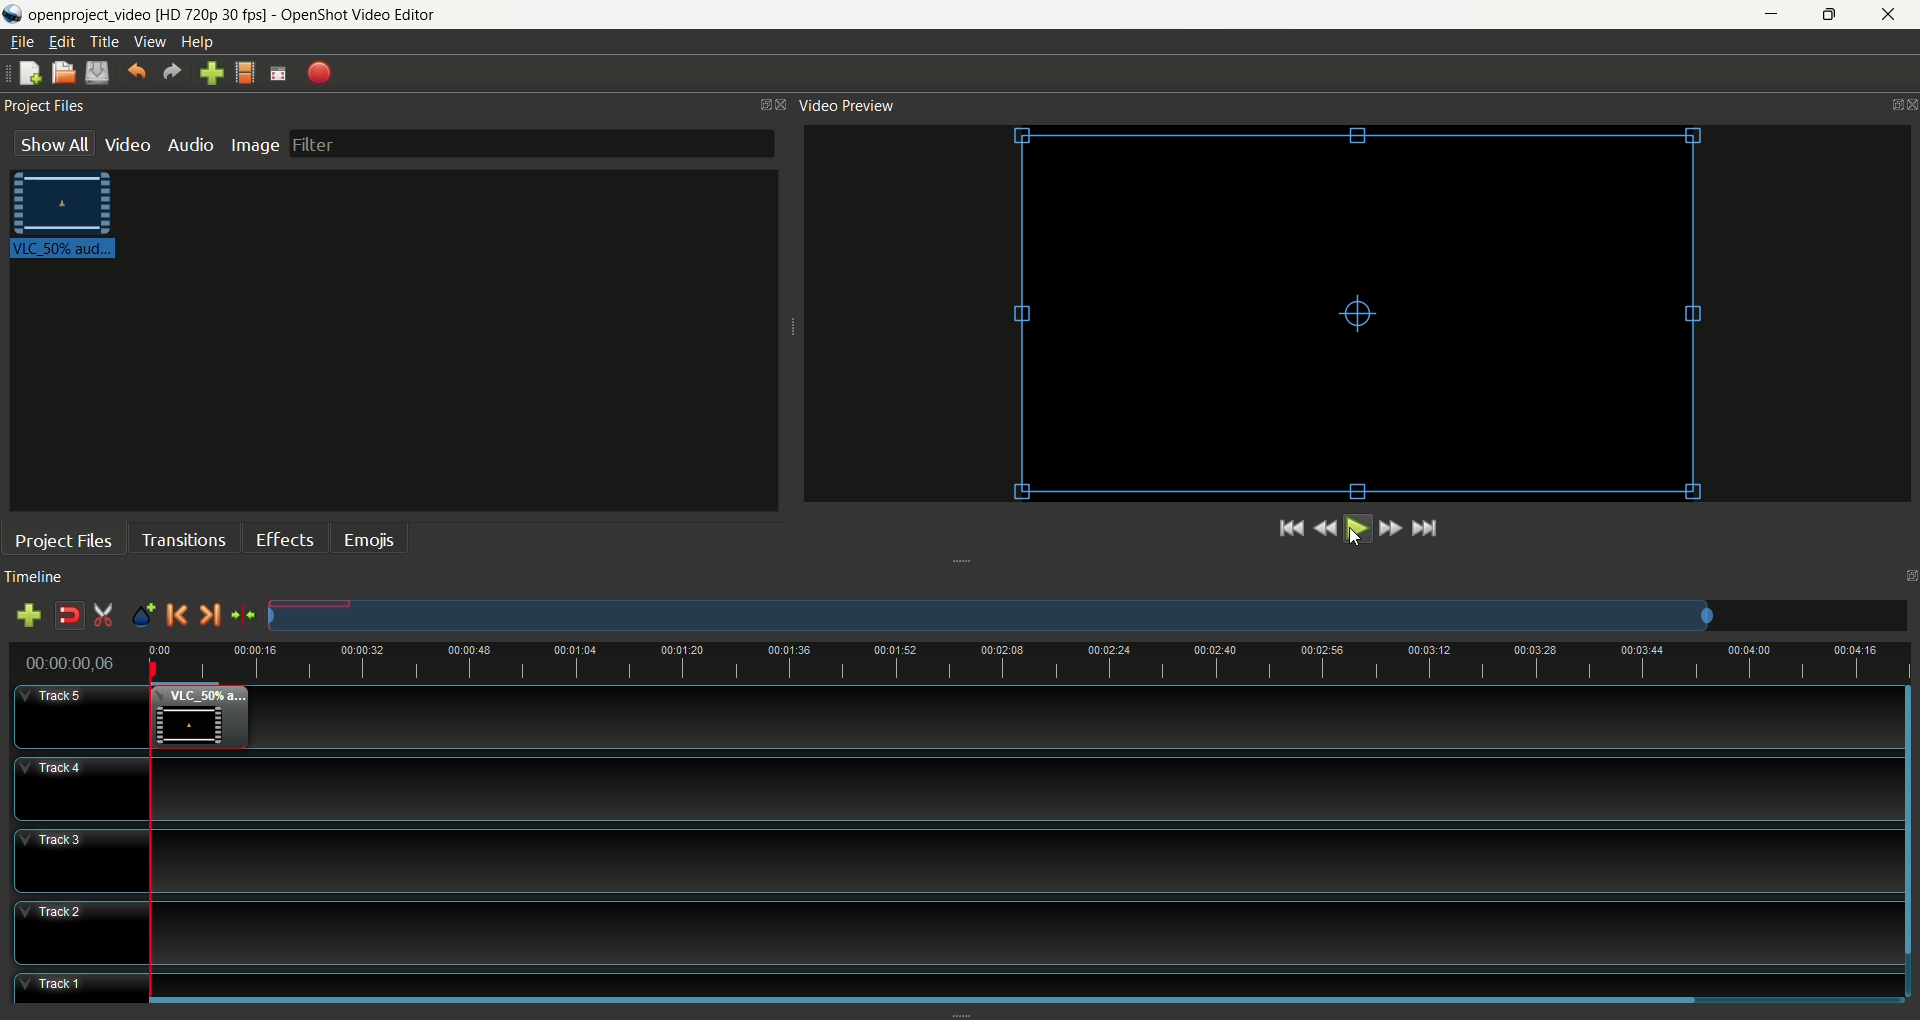 This screenshot has height=1020, width=1920. Describe the element at coordinates (1425, 529) in the screenshot. I see `jump to the end` at that location.